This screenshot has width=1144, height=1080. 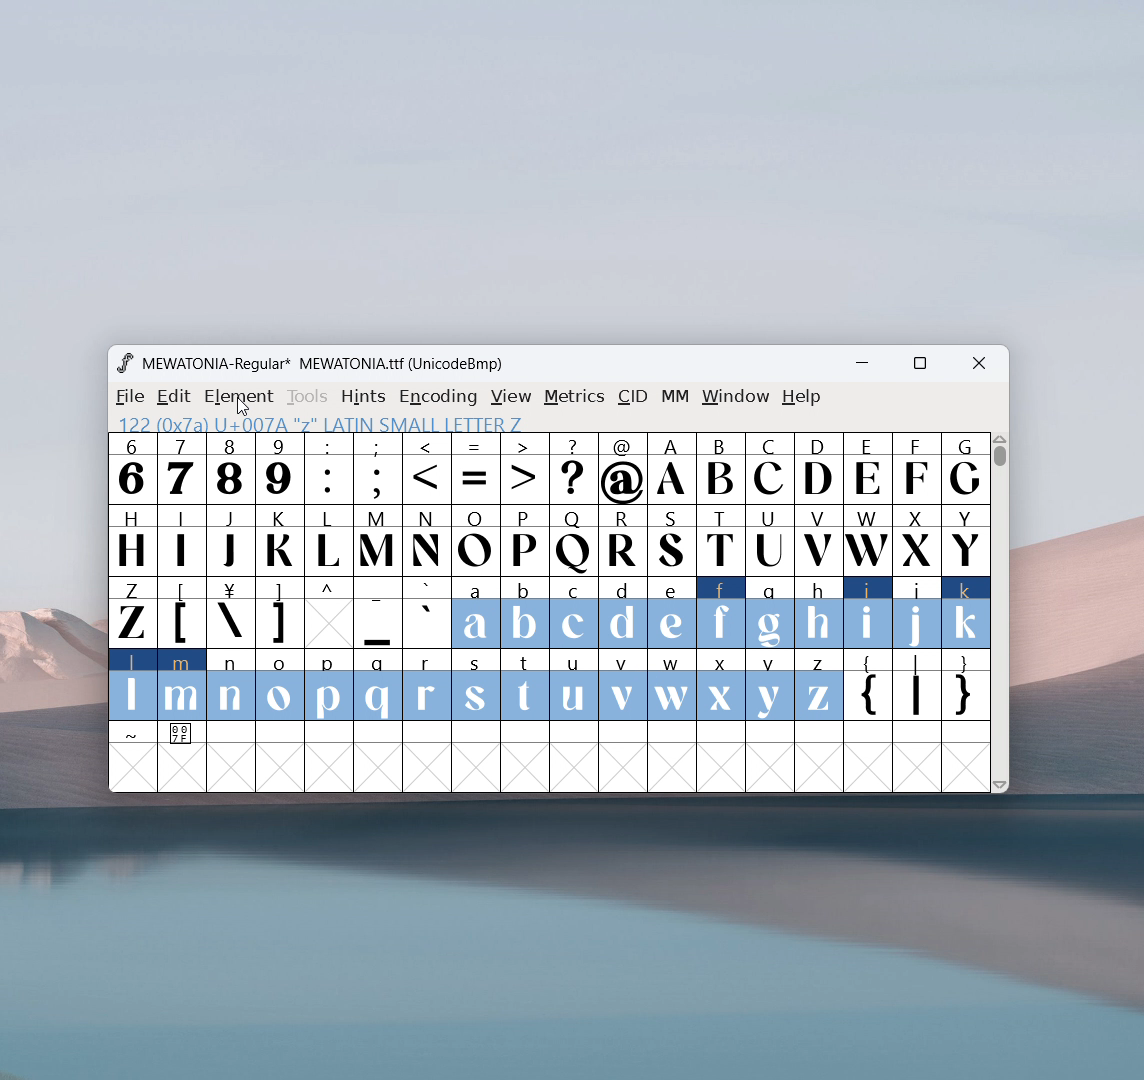 I want to click on d, so click(x=622, y=613).